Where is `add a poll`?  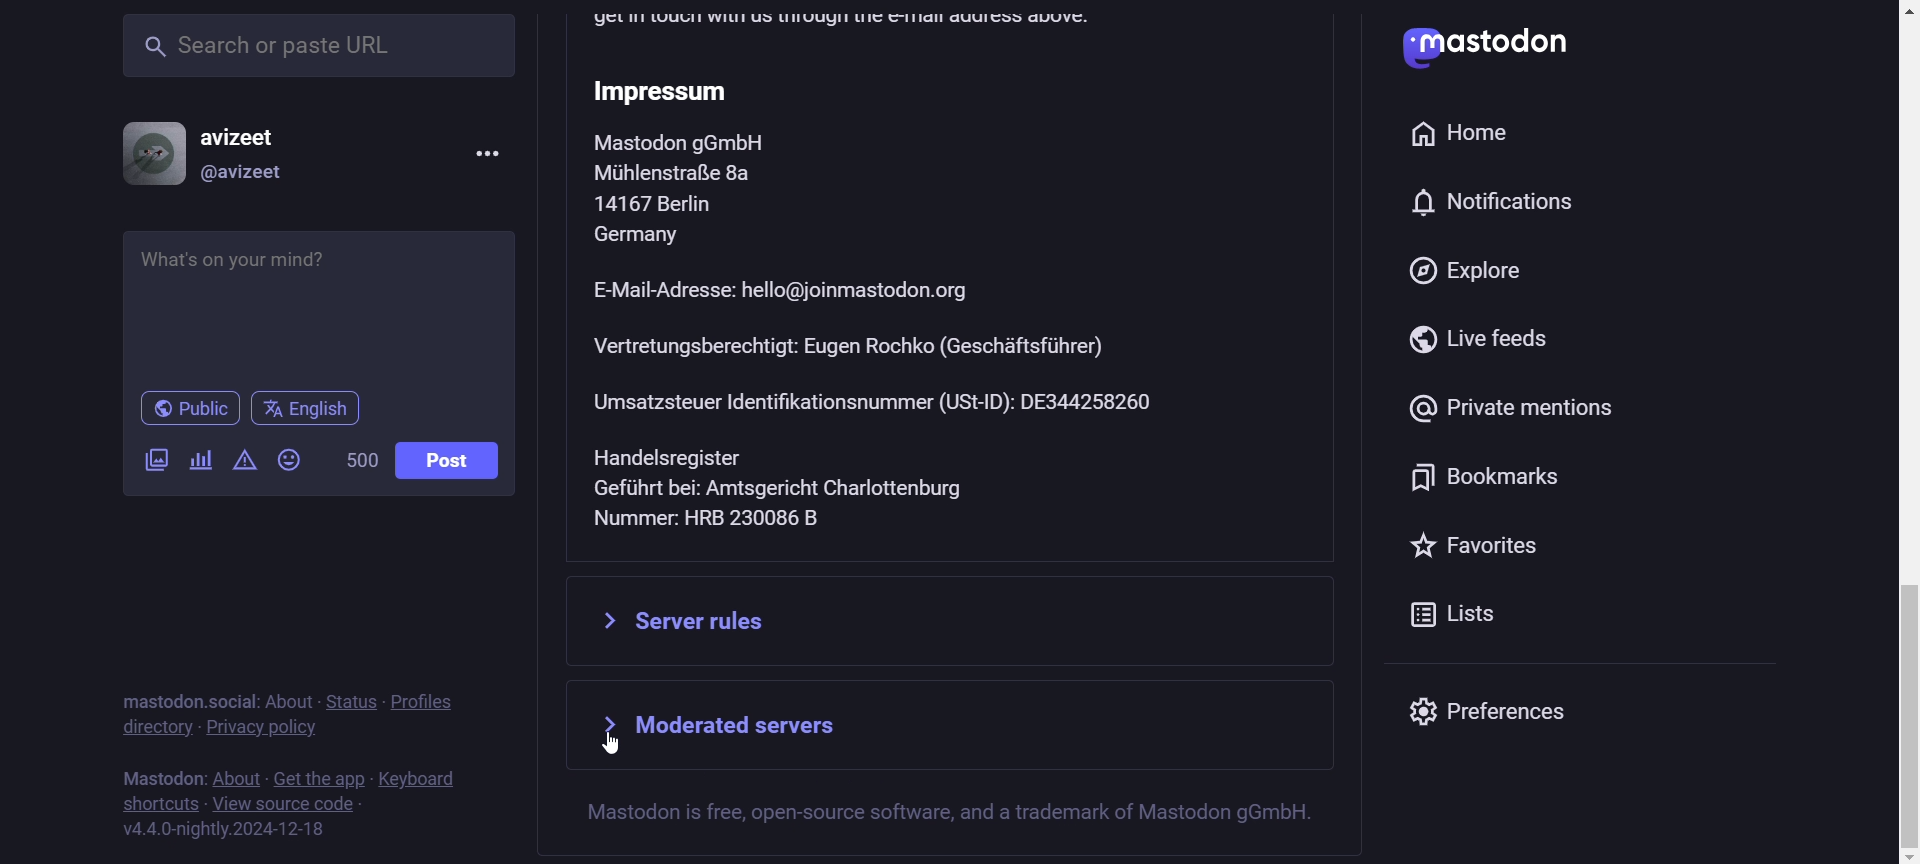
add a poll is located at coordinates (197, 461).